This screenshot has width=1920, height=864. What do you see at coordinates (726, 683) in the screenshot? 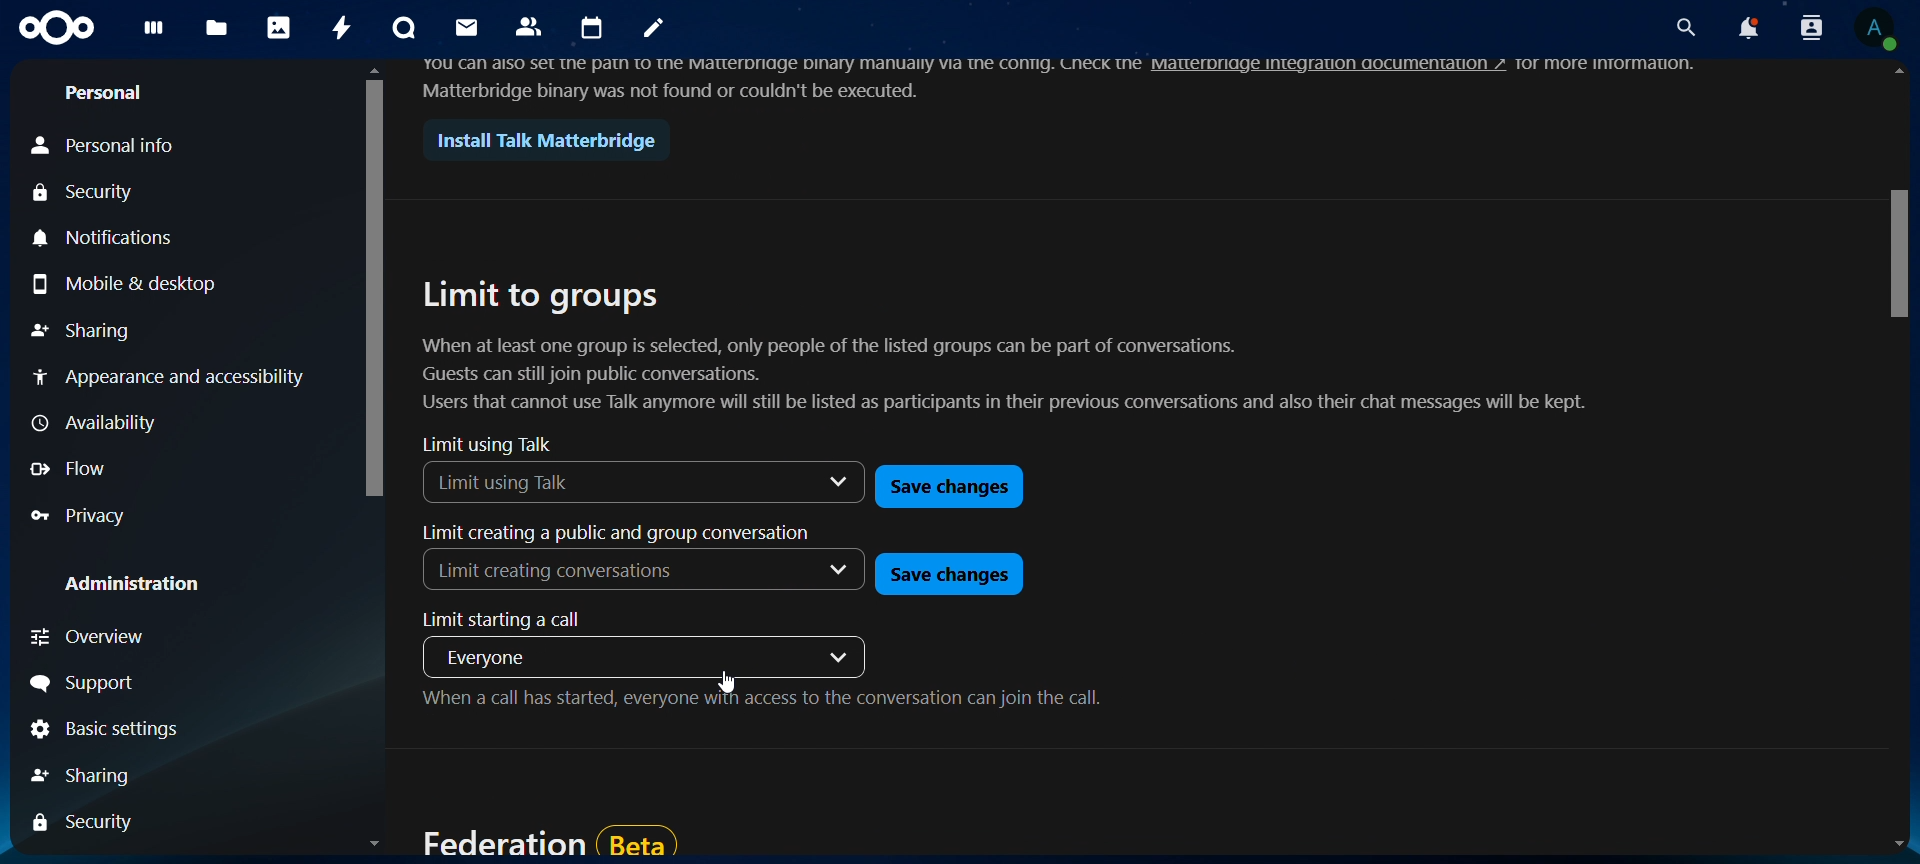
I see `cursor` at bounding box center [726, 683].